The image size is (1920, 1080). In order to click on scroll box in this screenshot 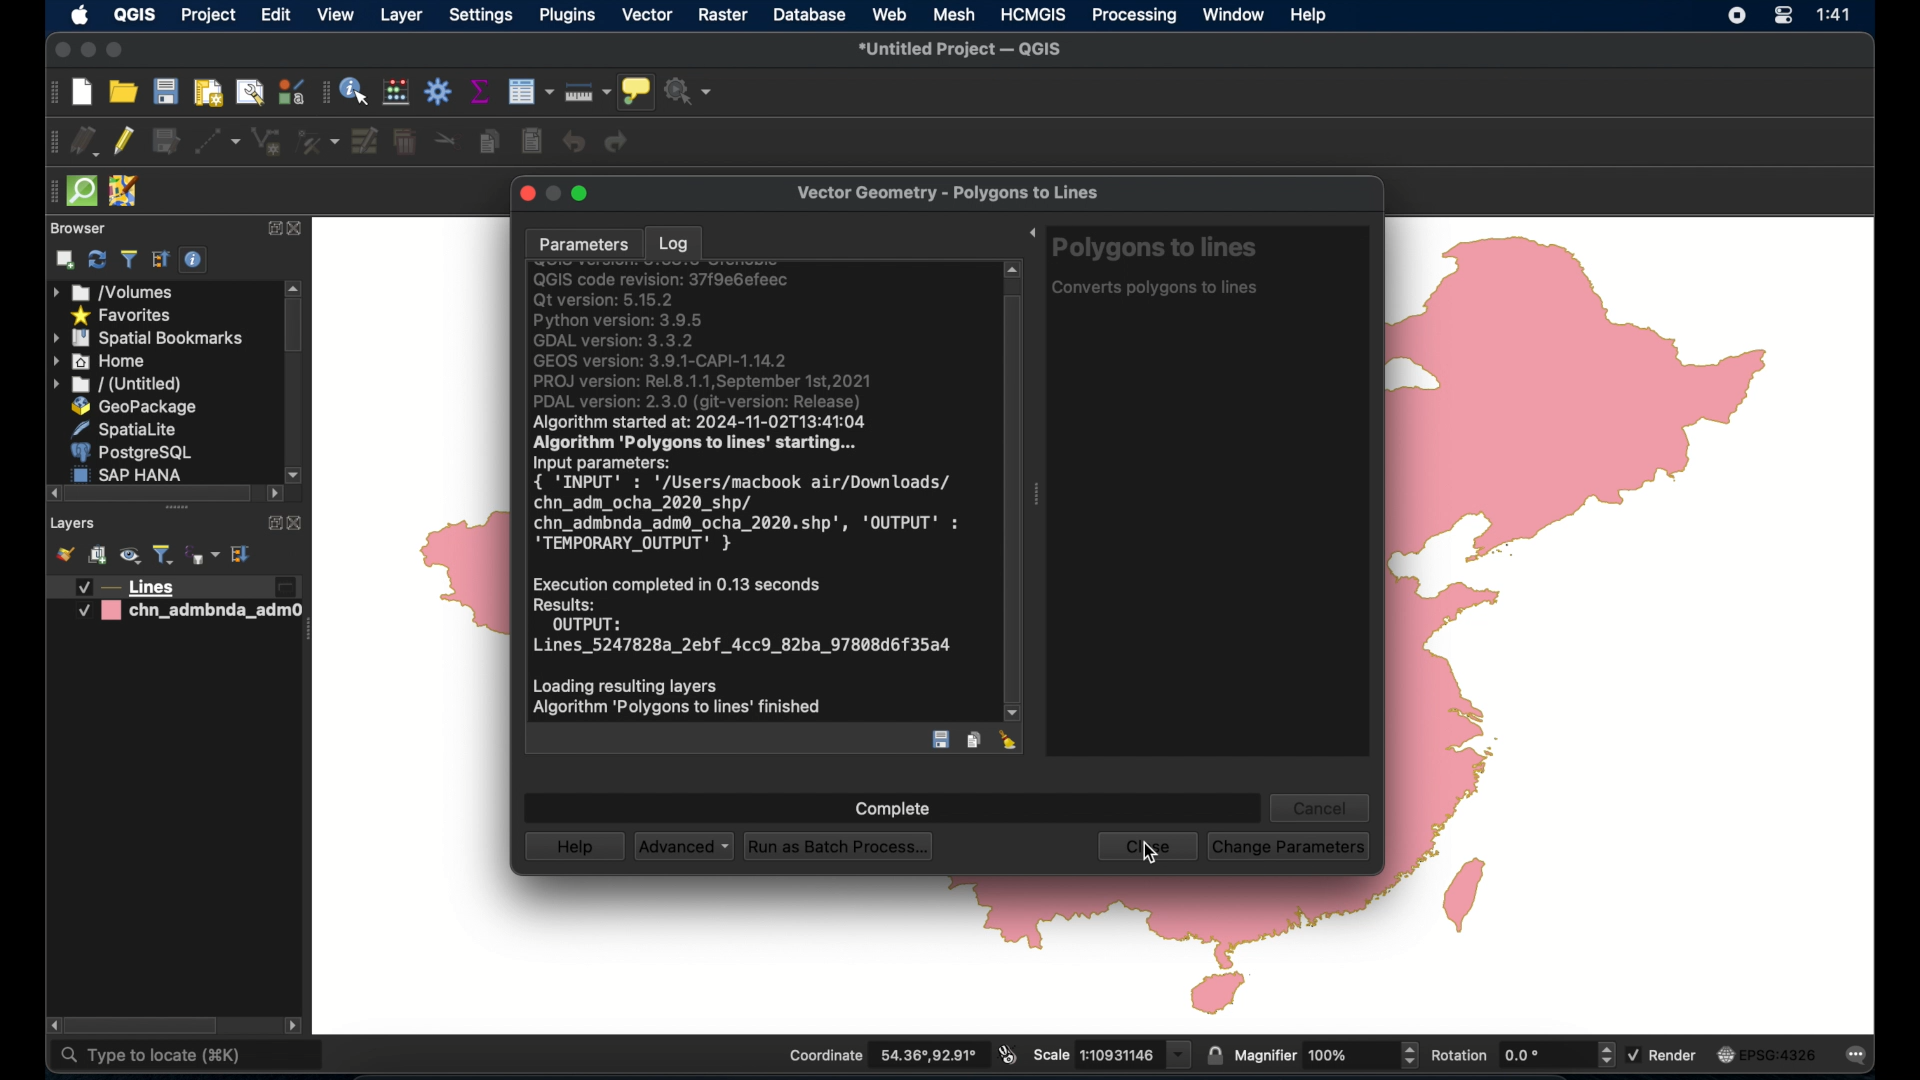, I will do `click(141, 1024)`.